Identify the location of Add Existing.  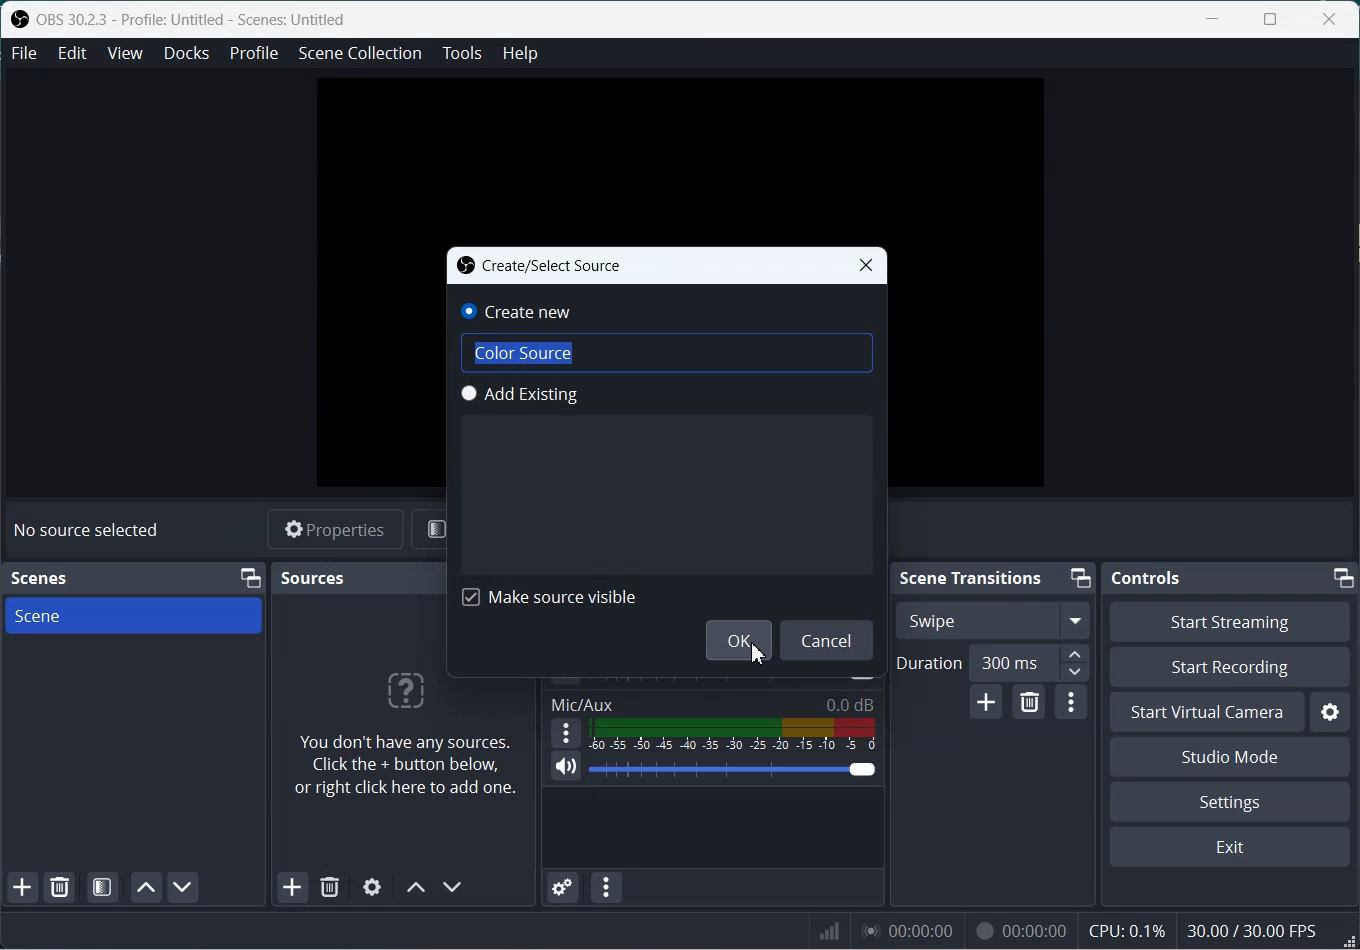
(523, 394).